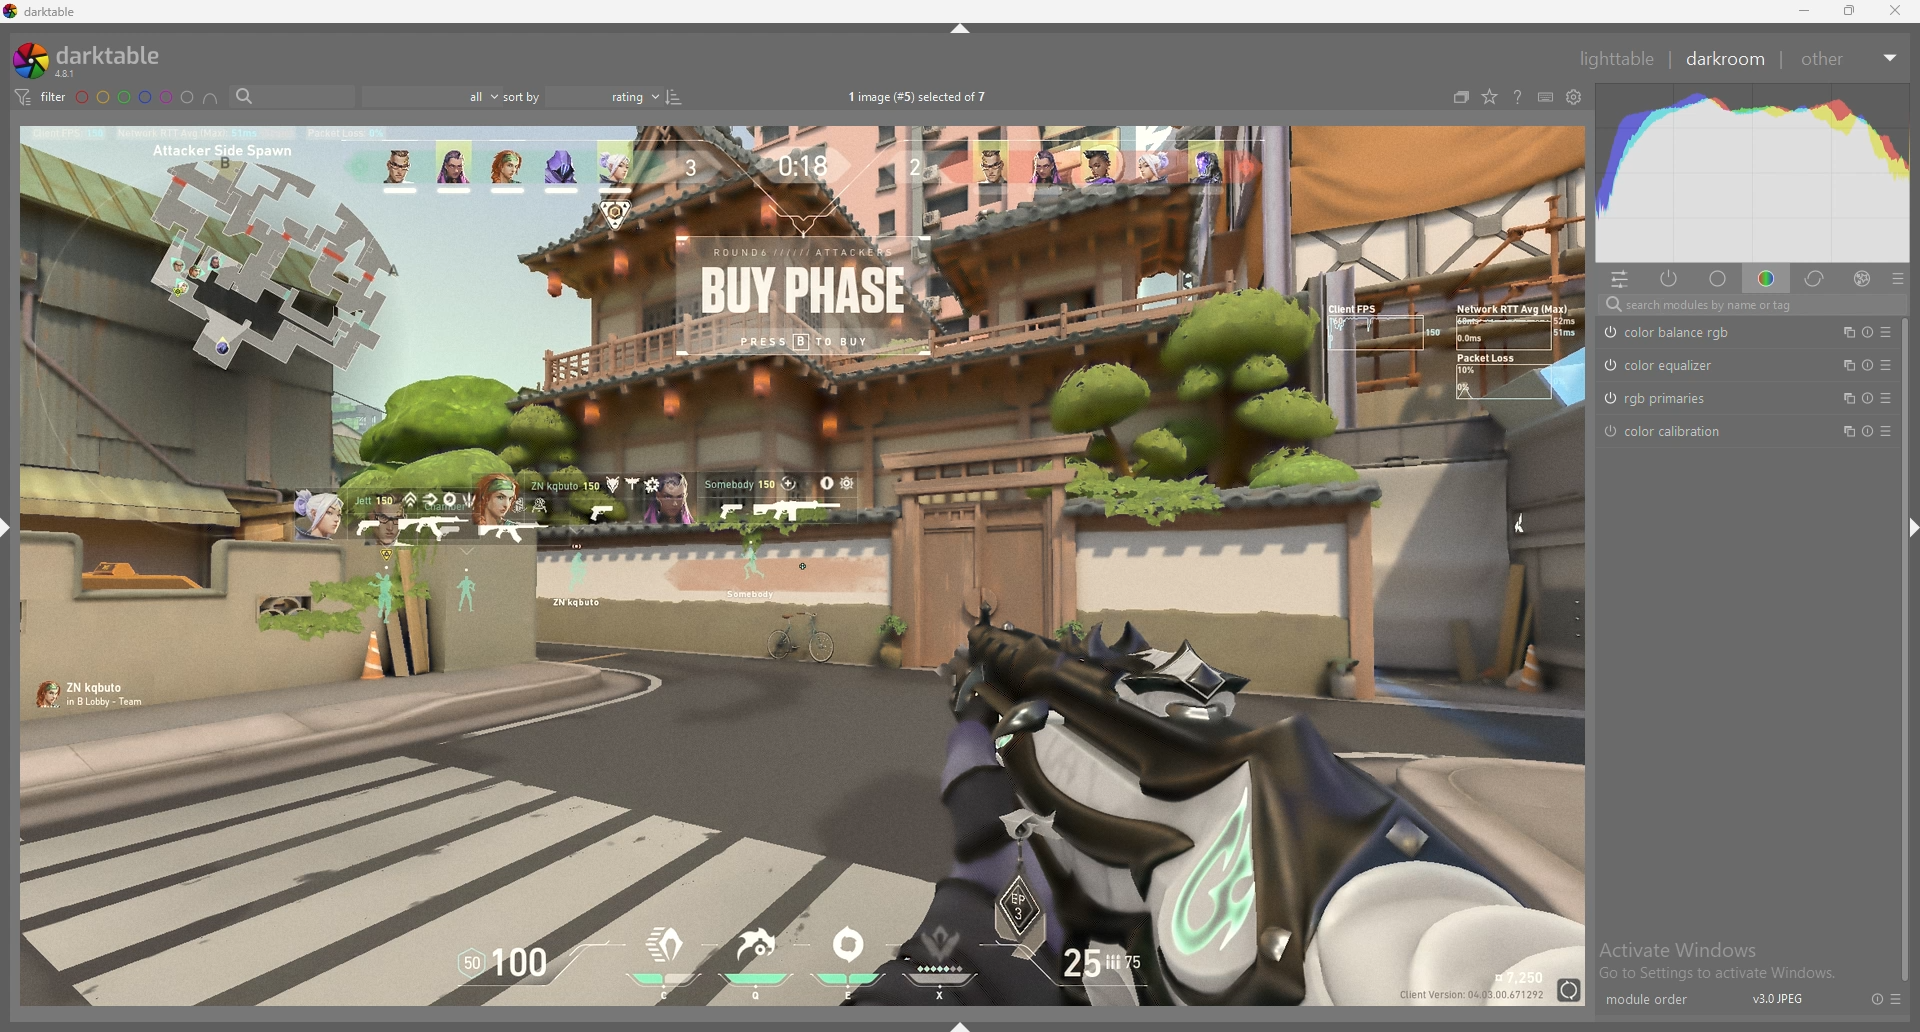  Describe the element at coordinates (1779, 998) in the screenshot. I see `version` at that location.